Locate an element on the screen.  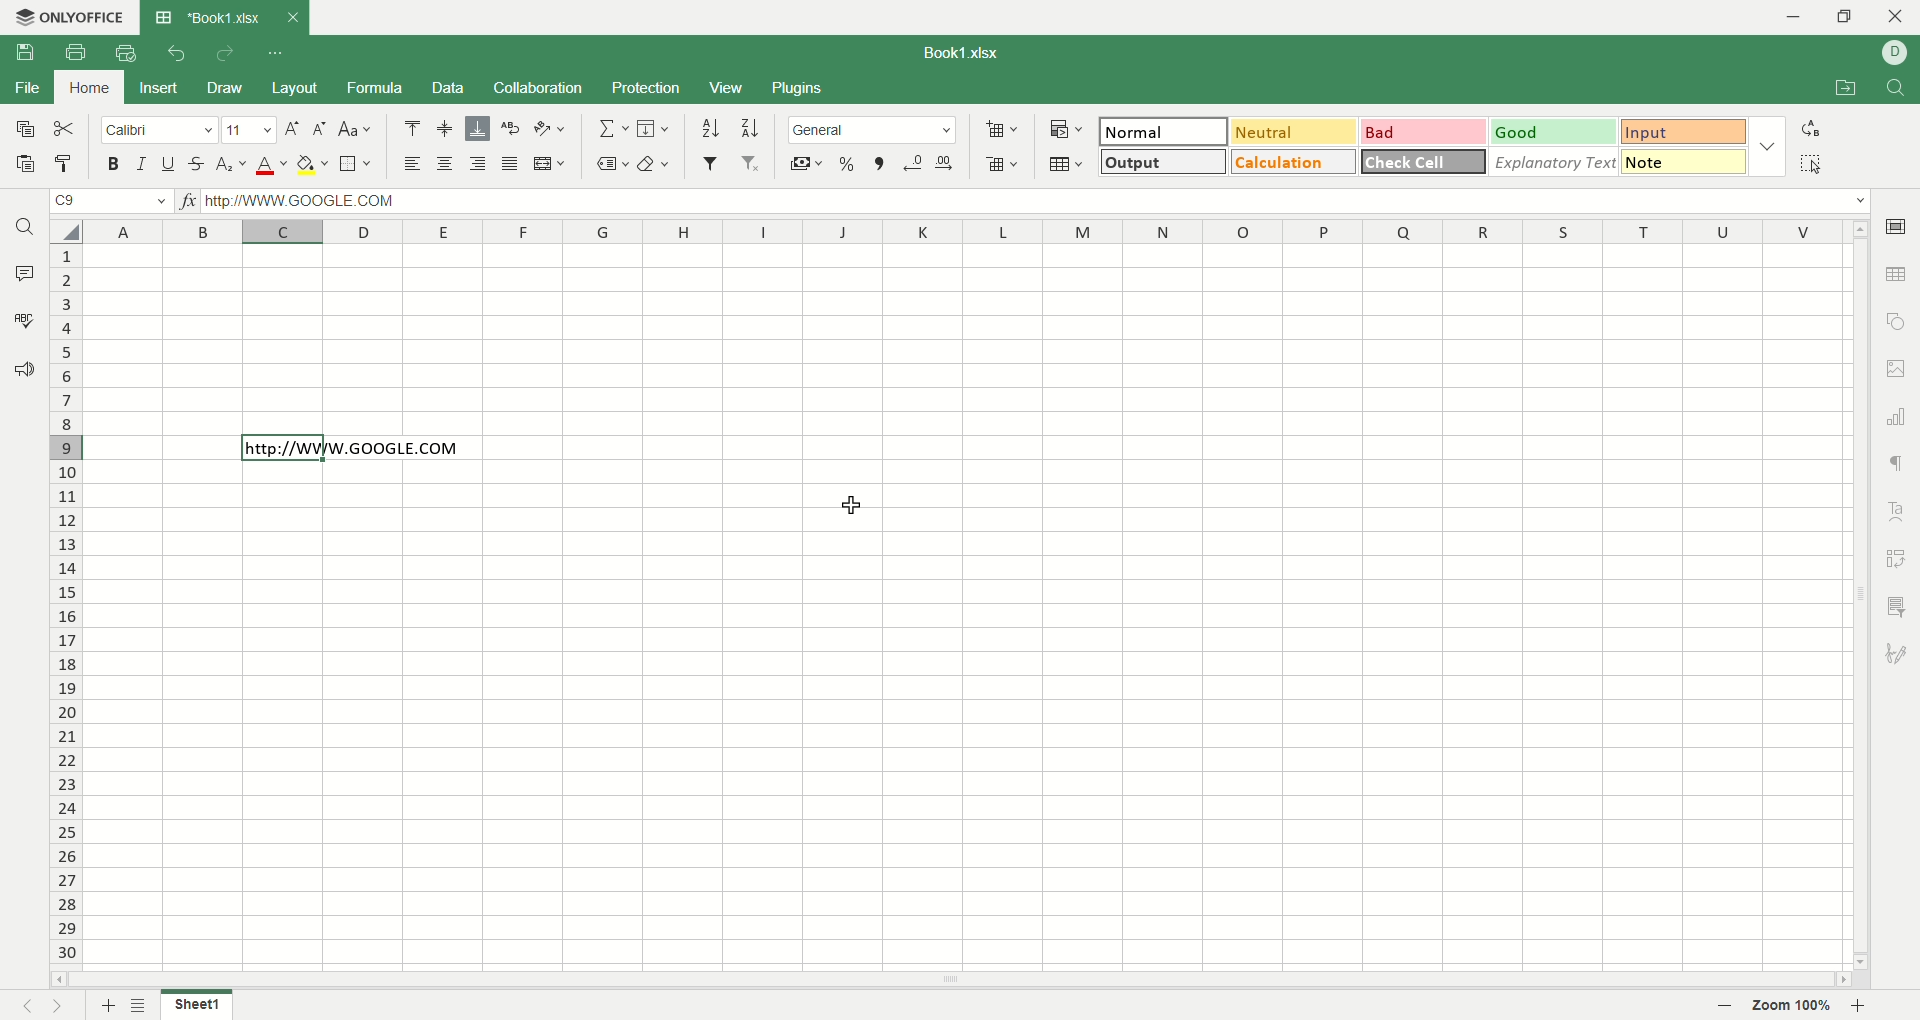
new sheet is located at coordinates (109, 1004).